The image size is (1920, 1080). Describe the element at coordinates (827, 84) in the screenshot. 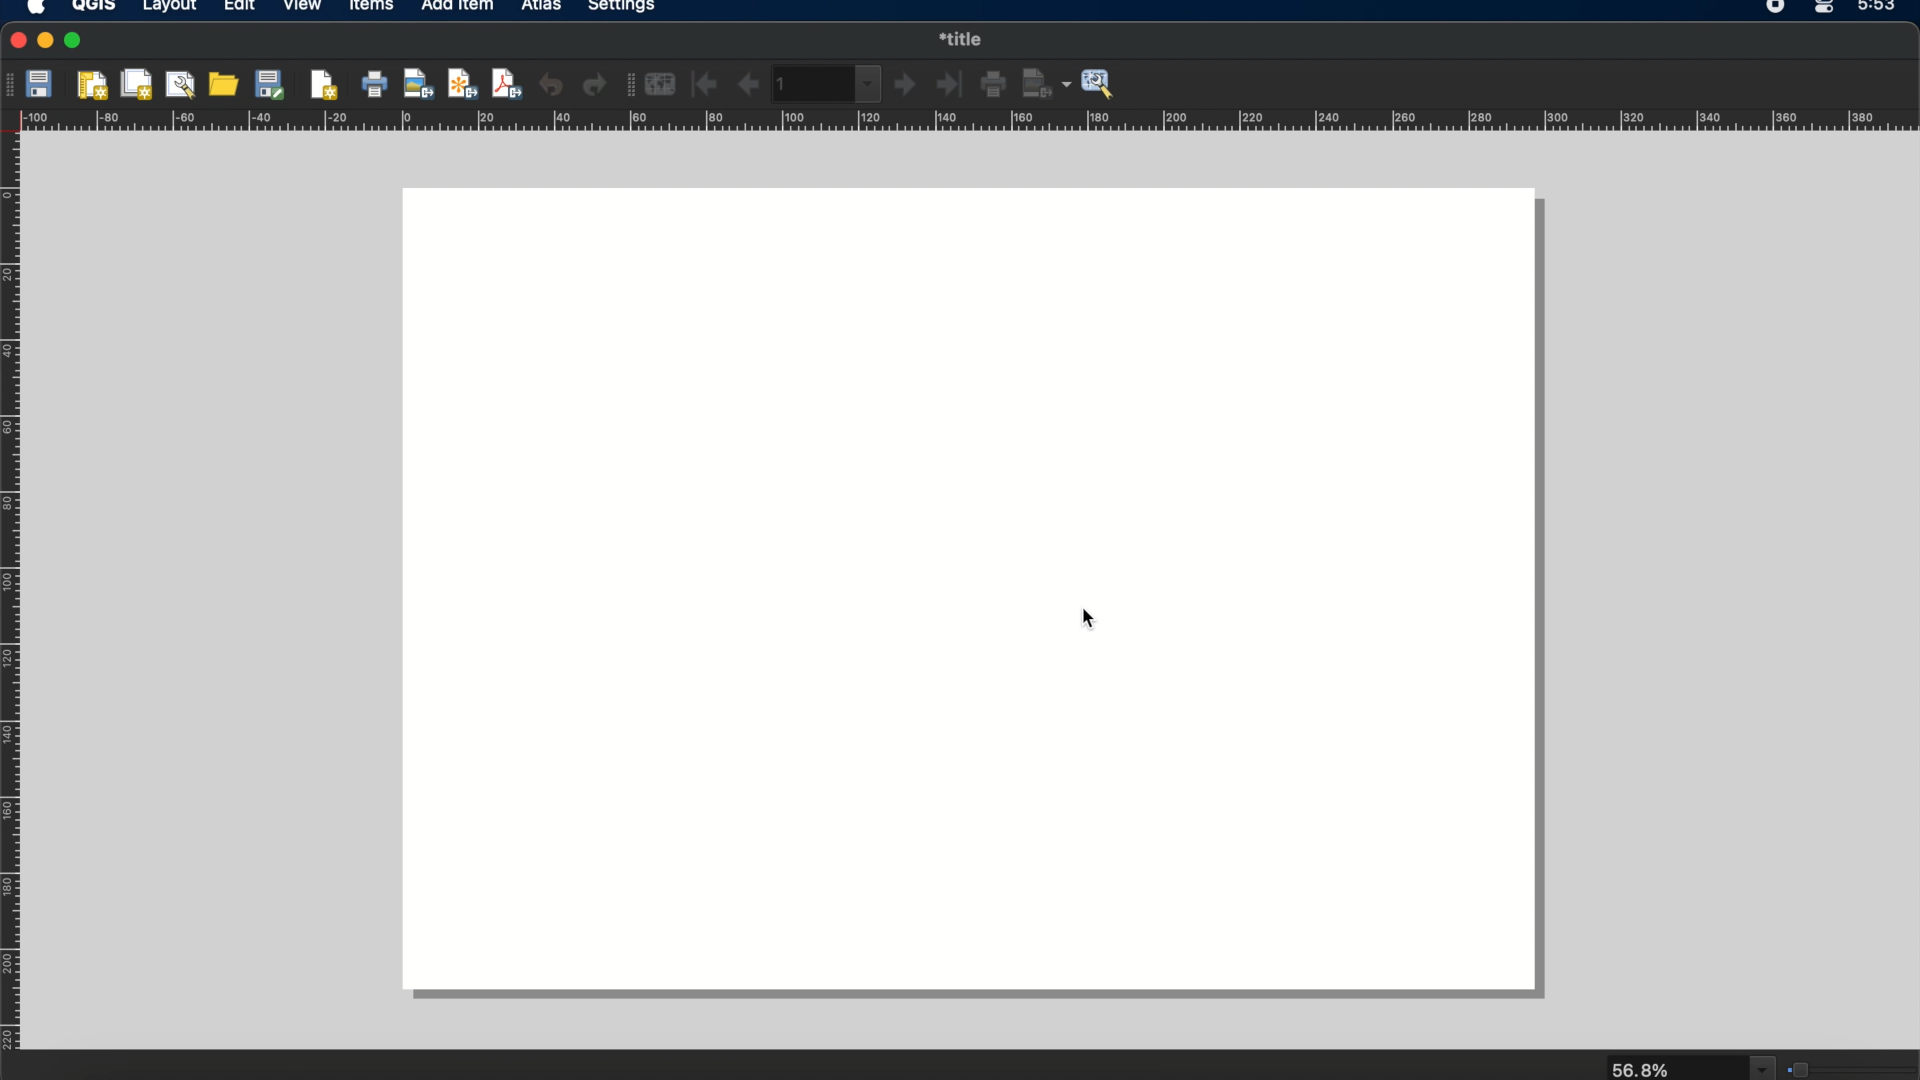

I see `atlas toolbar` at that location.